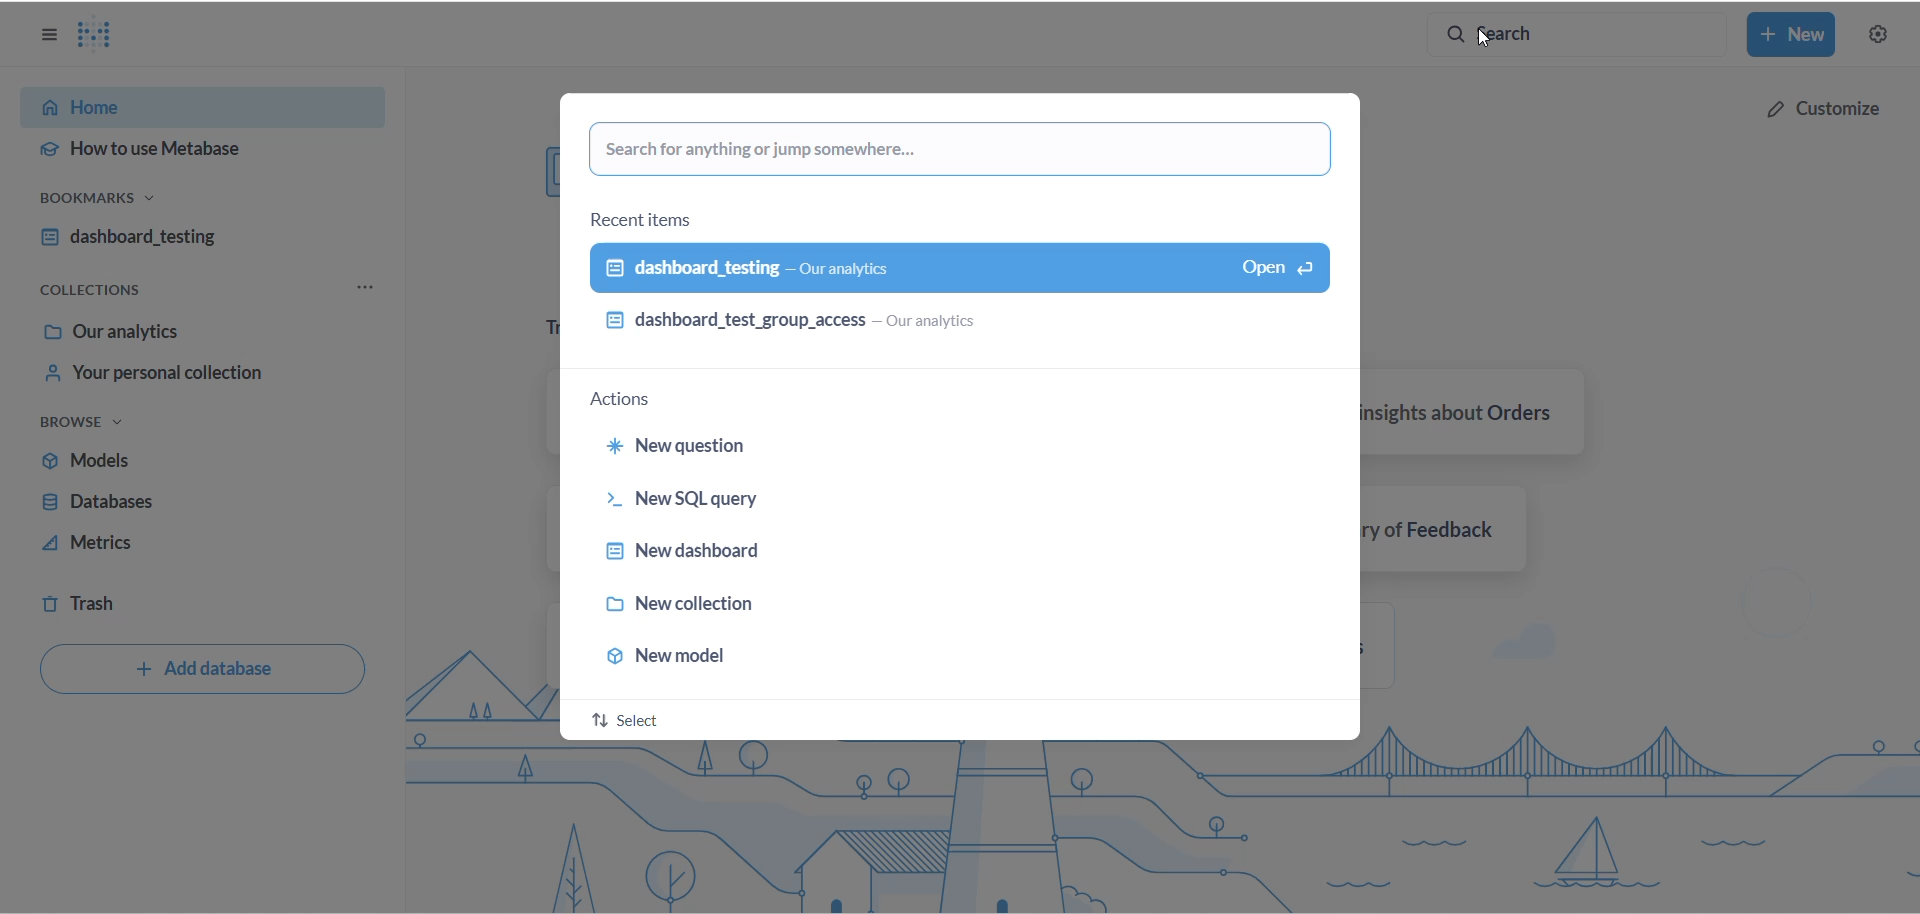 The image size is (1920, 914). What do you see at coordinates (1480, 413) in the screenshot?
I see `insights about orders` at bounding box center [1480, 413].